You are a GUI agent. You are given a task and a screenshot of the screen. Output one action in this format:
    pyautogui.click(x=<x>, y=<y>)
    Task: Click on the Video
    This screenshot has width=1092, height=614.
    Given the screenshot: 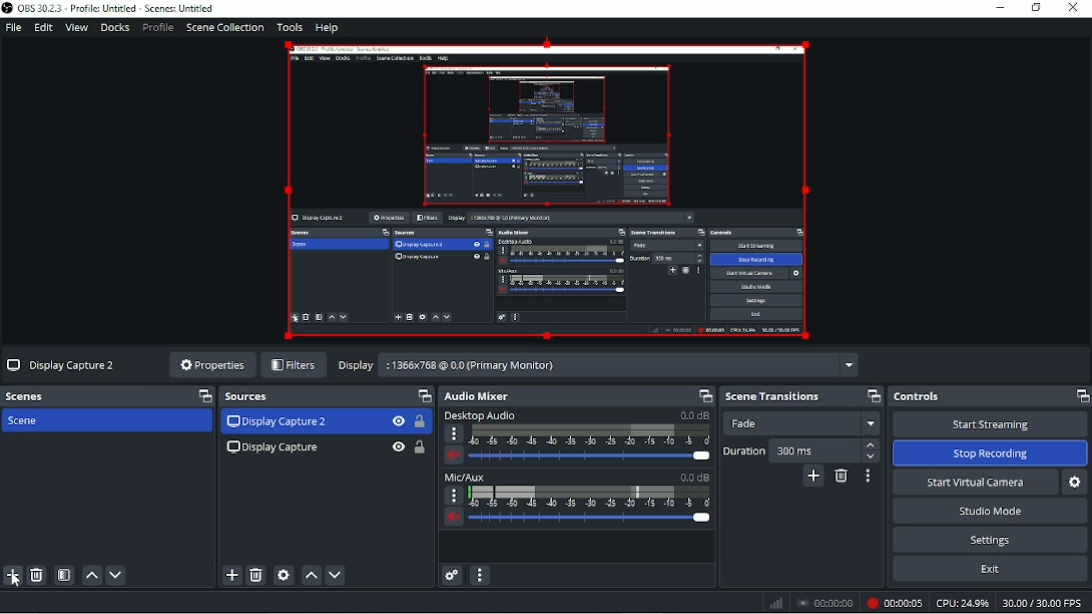 What is the action you would take?
    pyautogui.click(x=547, y=191)
    